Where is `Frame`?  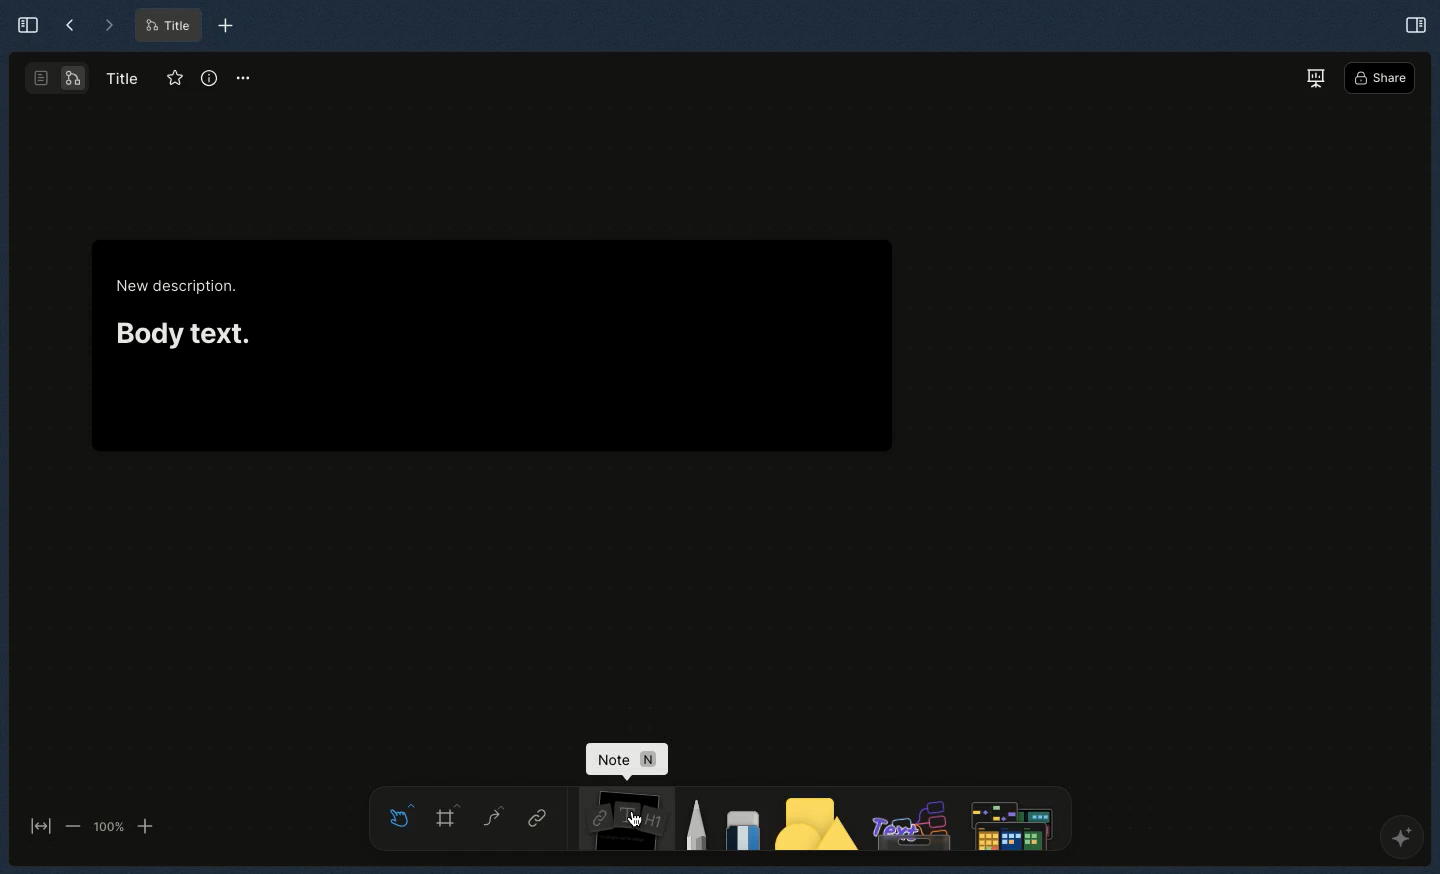
Frame is located at coordinates (449, 815).